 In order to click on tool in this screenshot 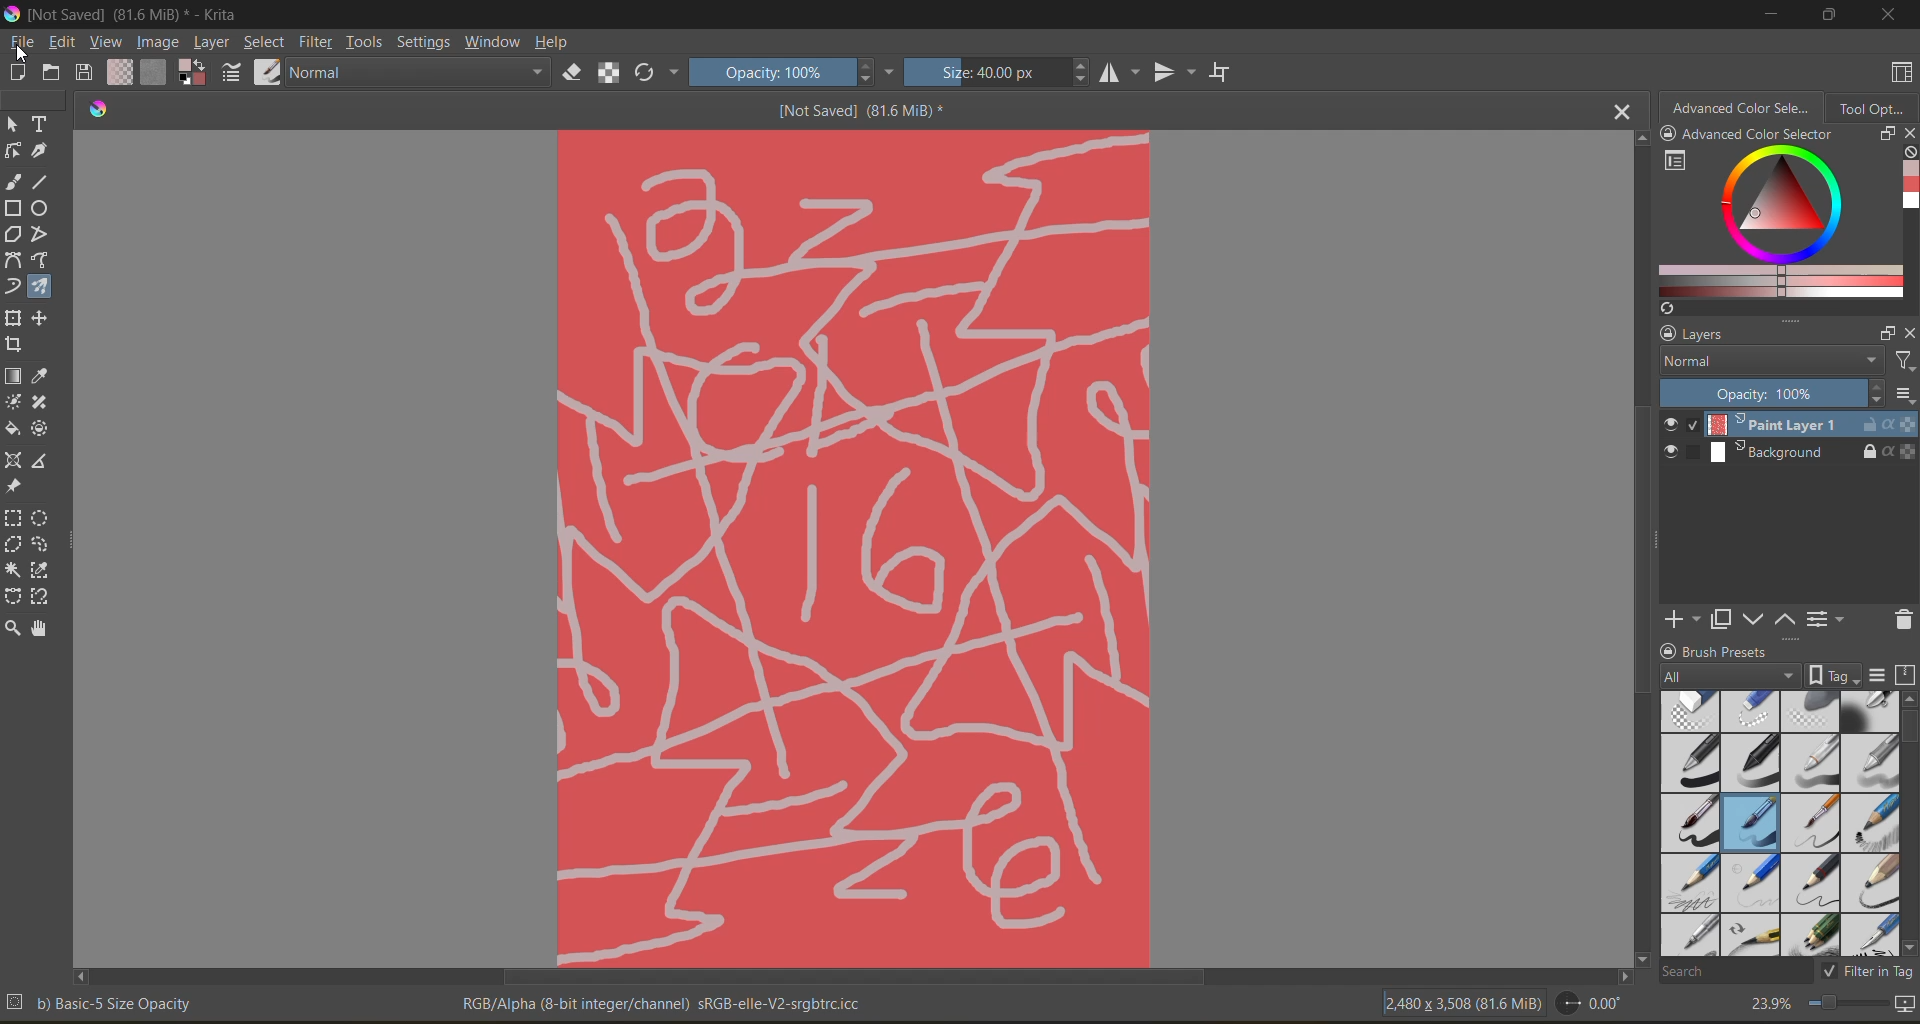, I will do `click(42, 233)`.